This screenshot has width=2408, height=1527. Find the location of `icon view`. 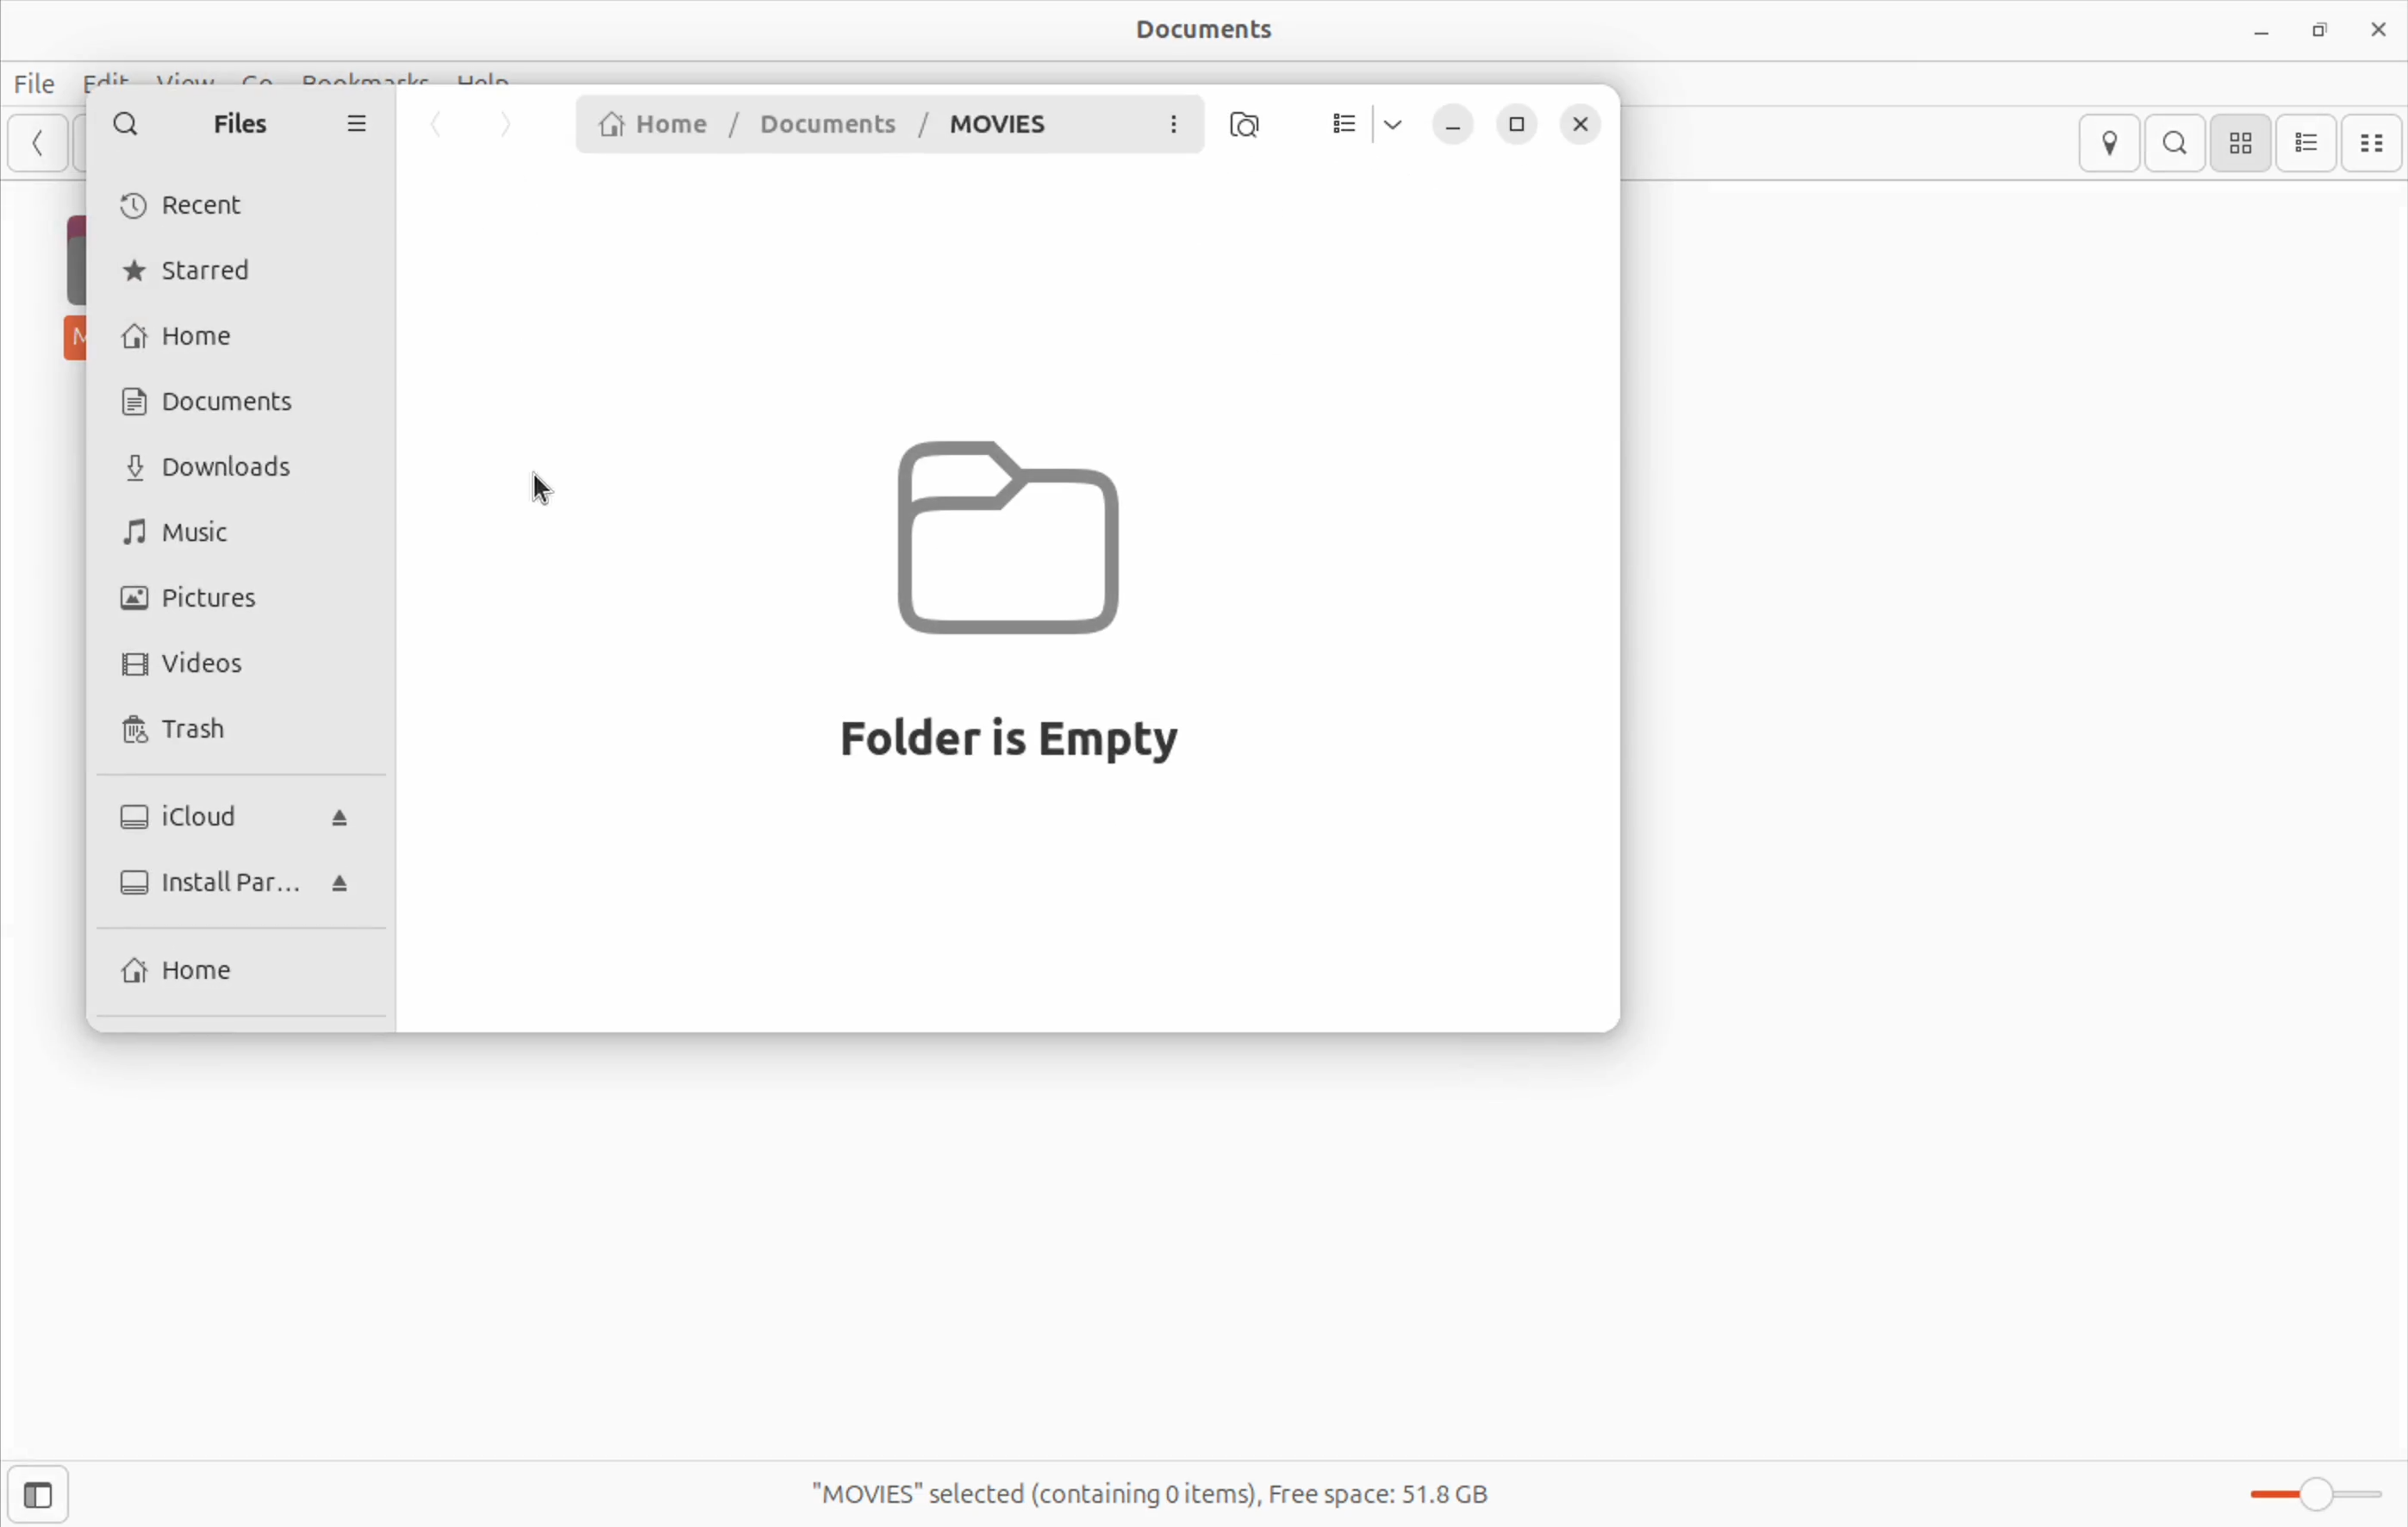

icon view is located at coordinates (2241, 143).